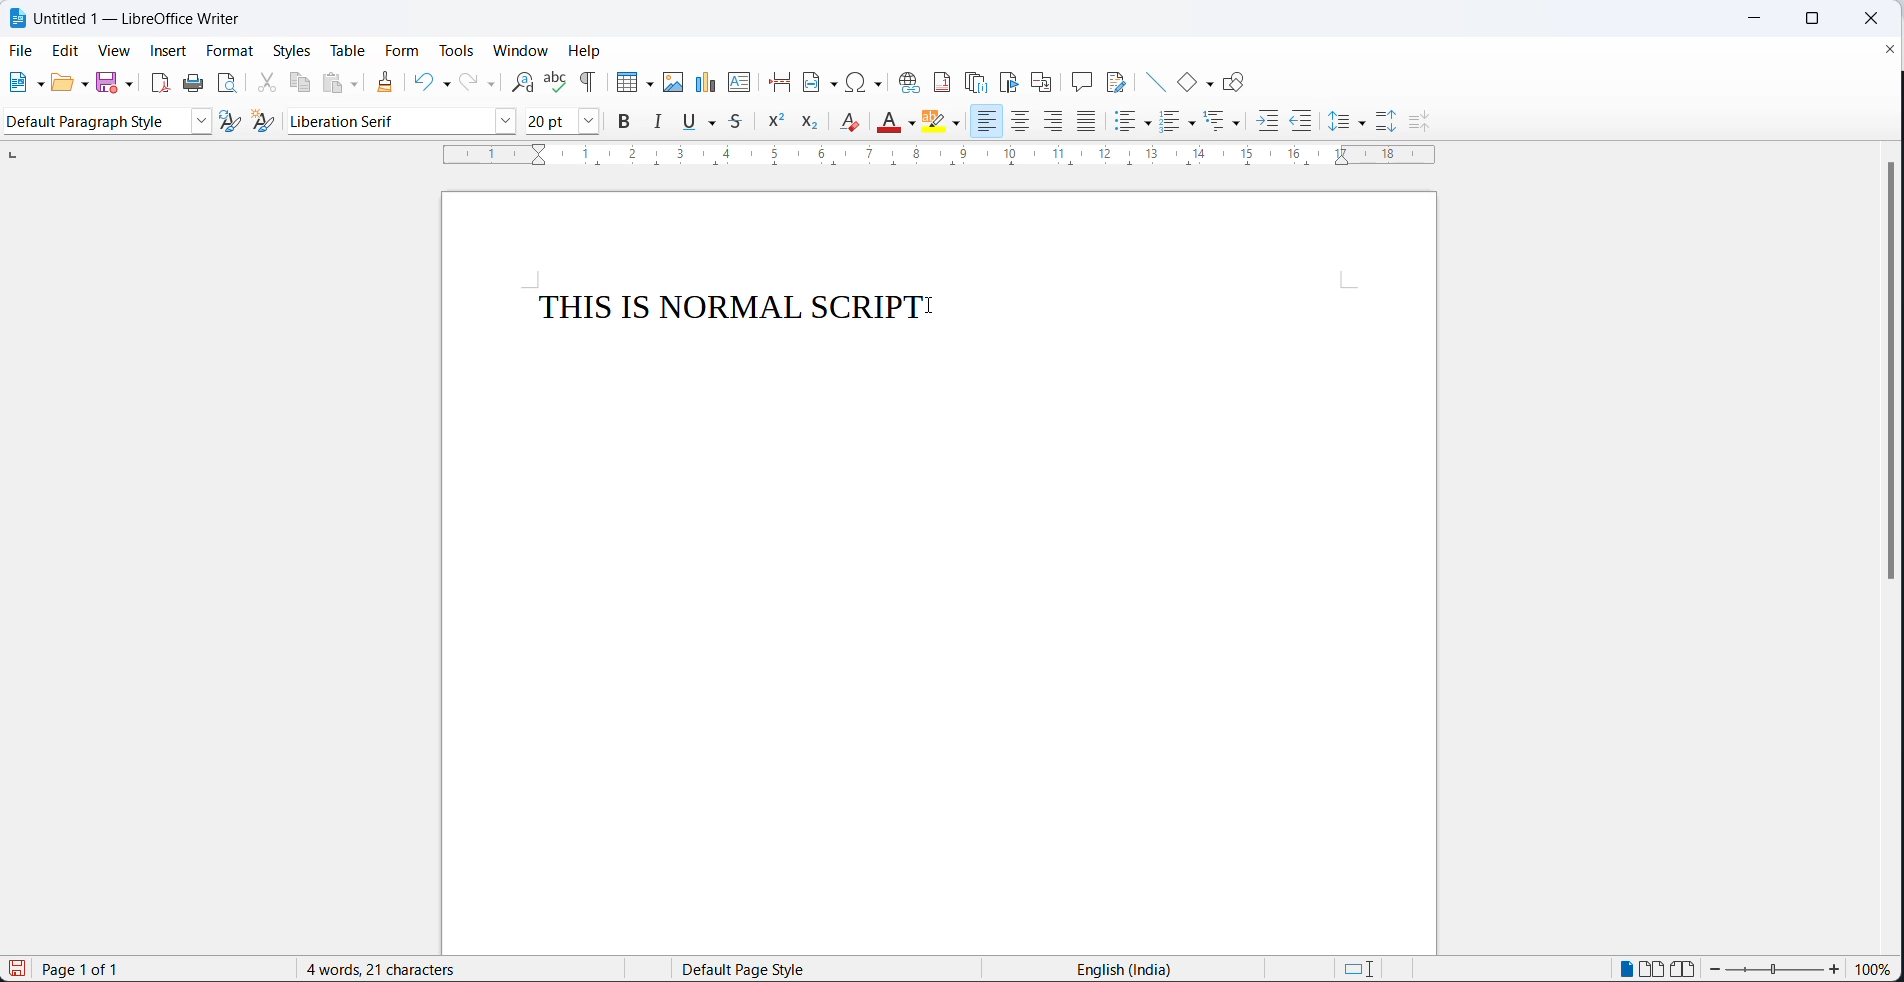 This screenshot has width=1904, height=982. Describe the element at coordinates (1629, 968) in the screenshot. I see `single page view` at that location.